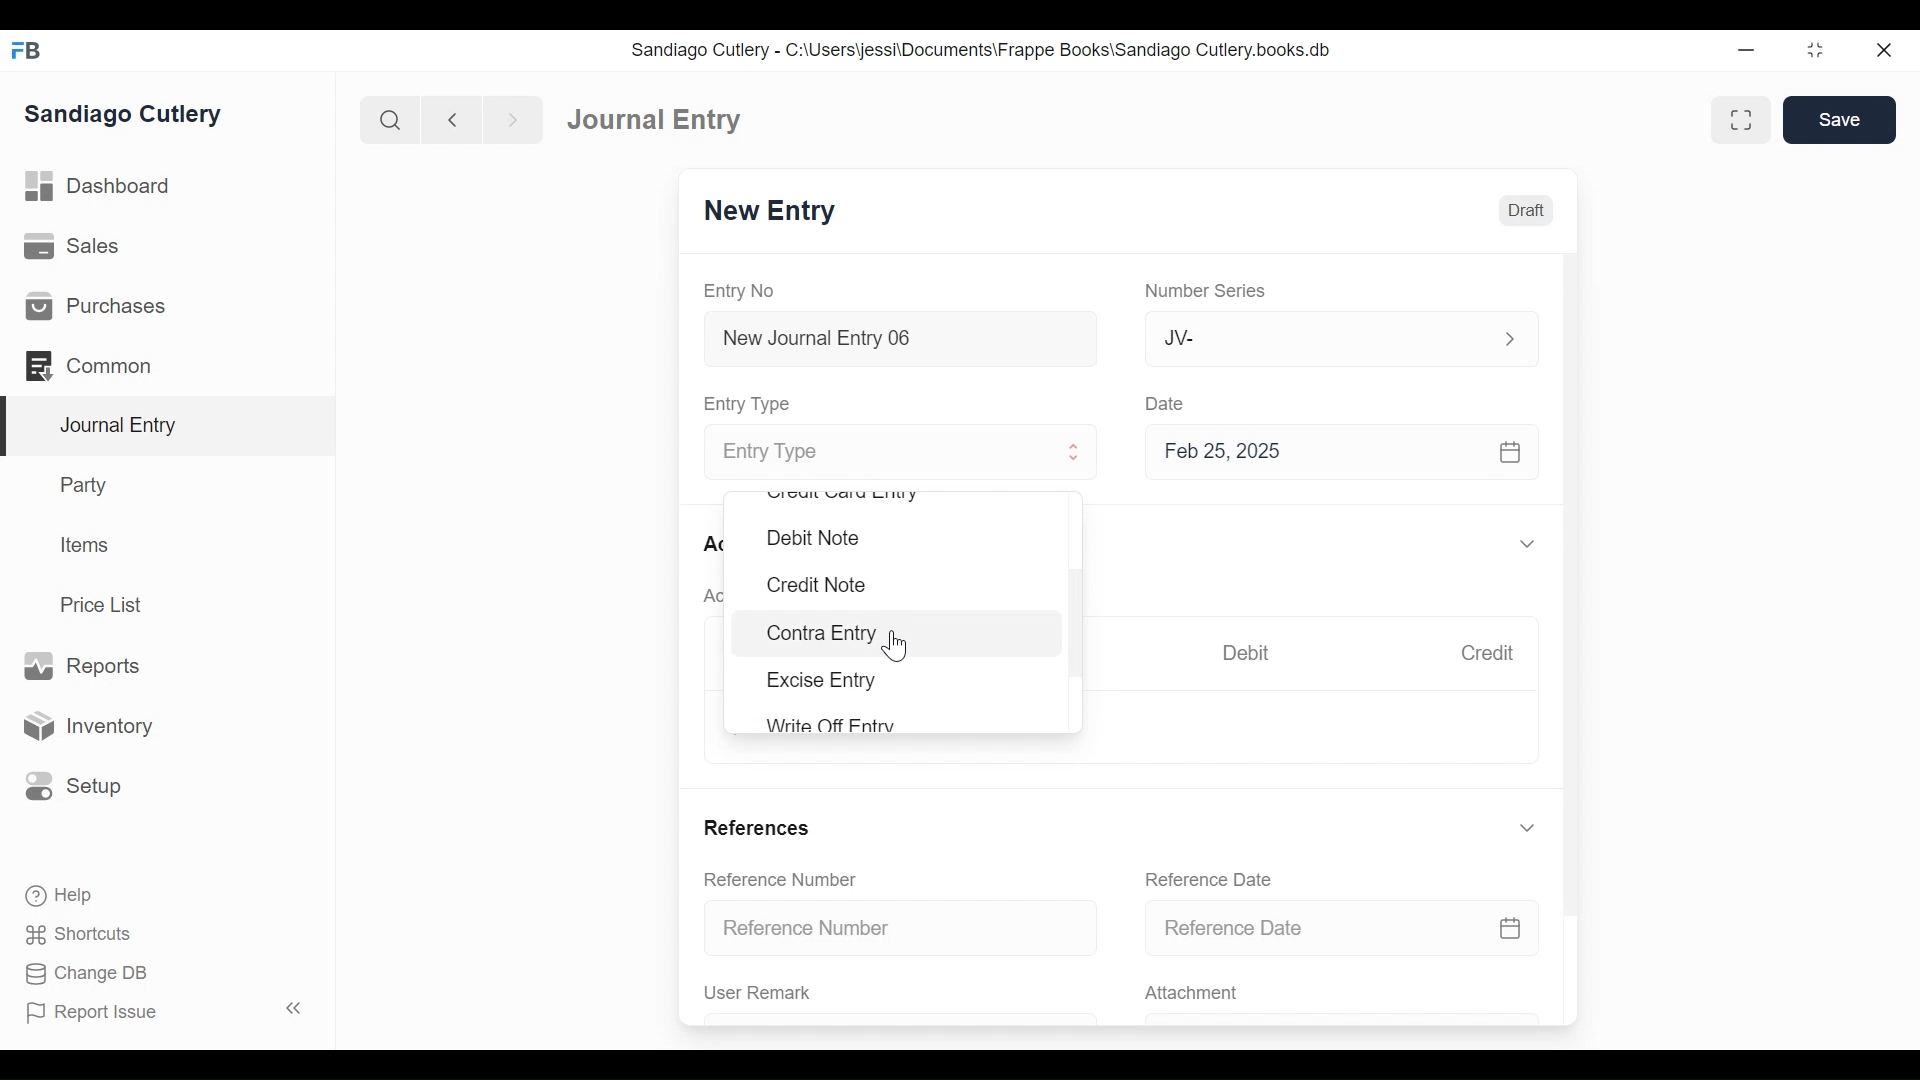 This screenshot has width=1920, height=1080. What do you see at coordinates (897, 341) in the screenshot?
I see `New Journal Entry 06` at bounding box center [897, 341].